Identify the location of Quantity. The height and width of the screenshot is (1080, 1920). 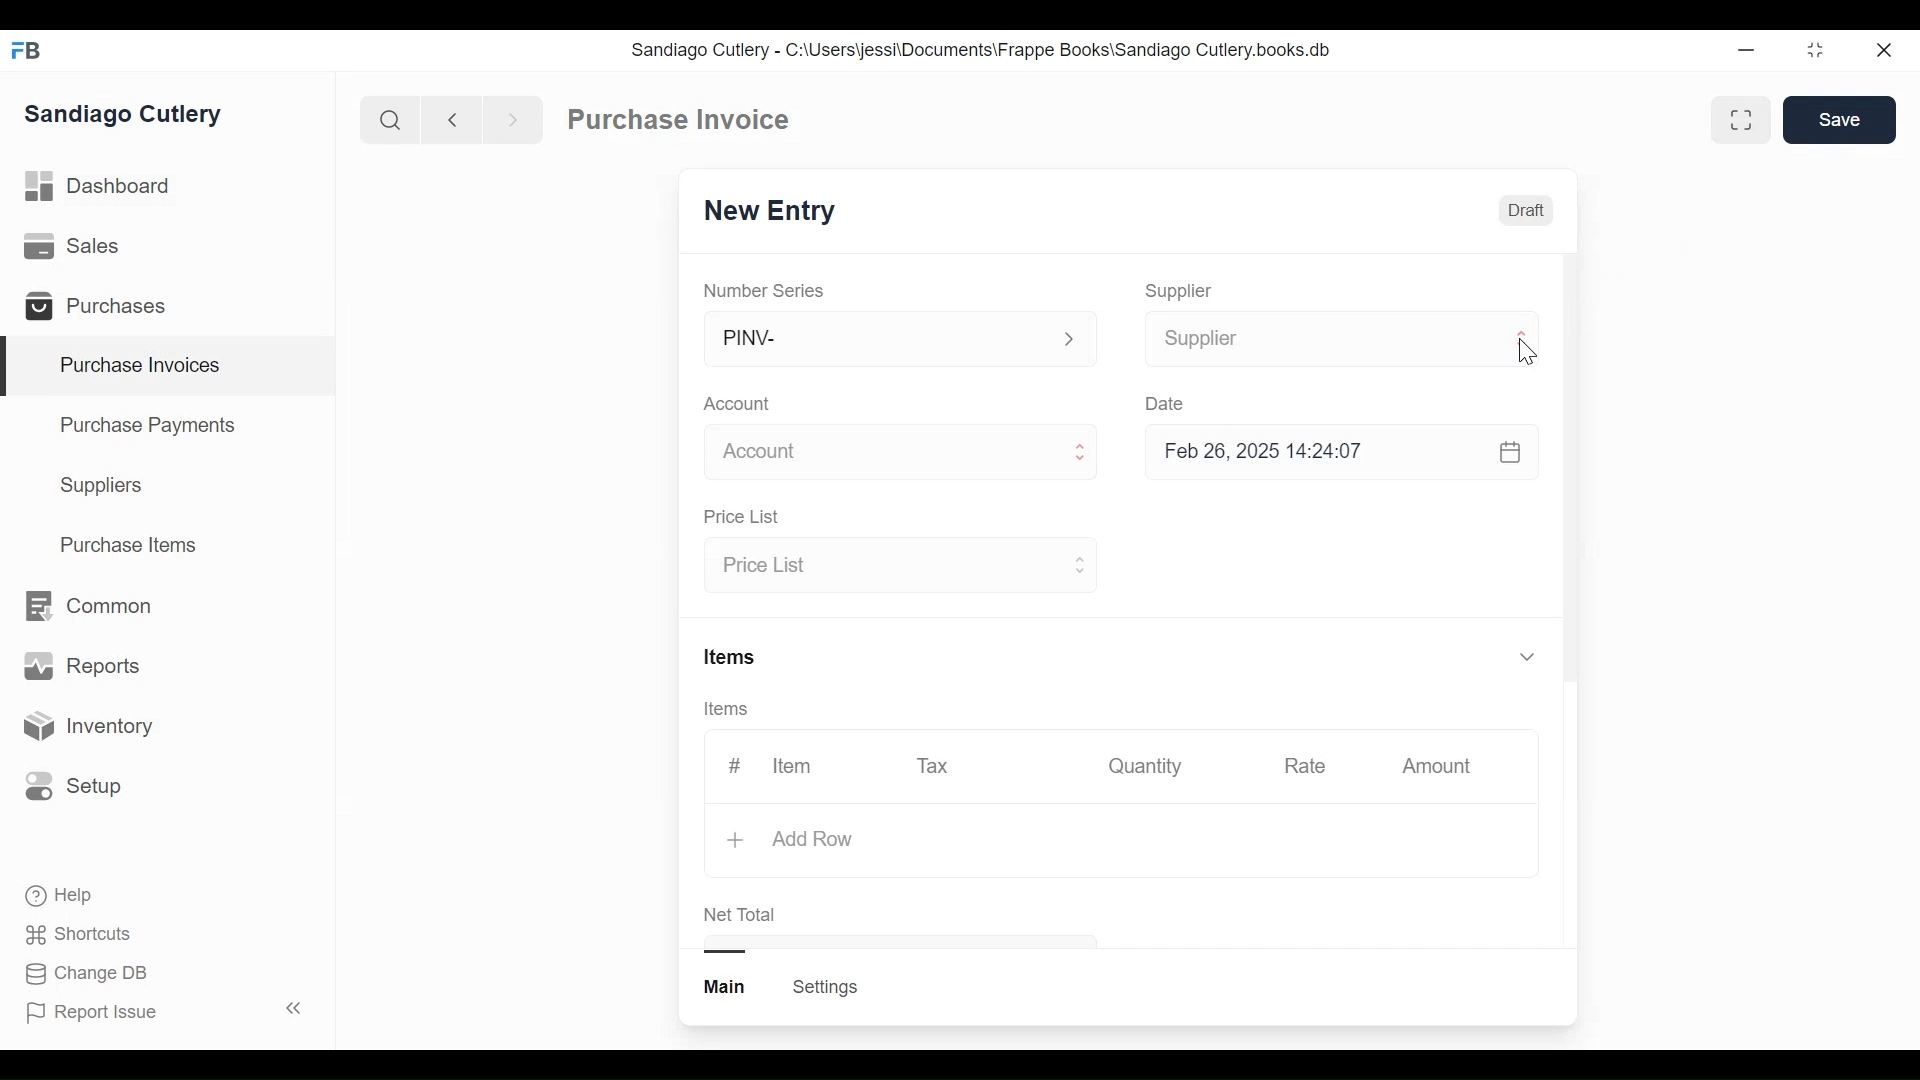
(1143, 765).